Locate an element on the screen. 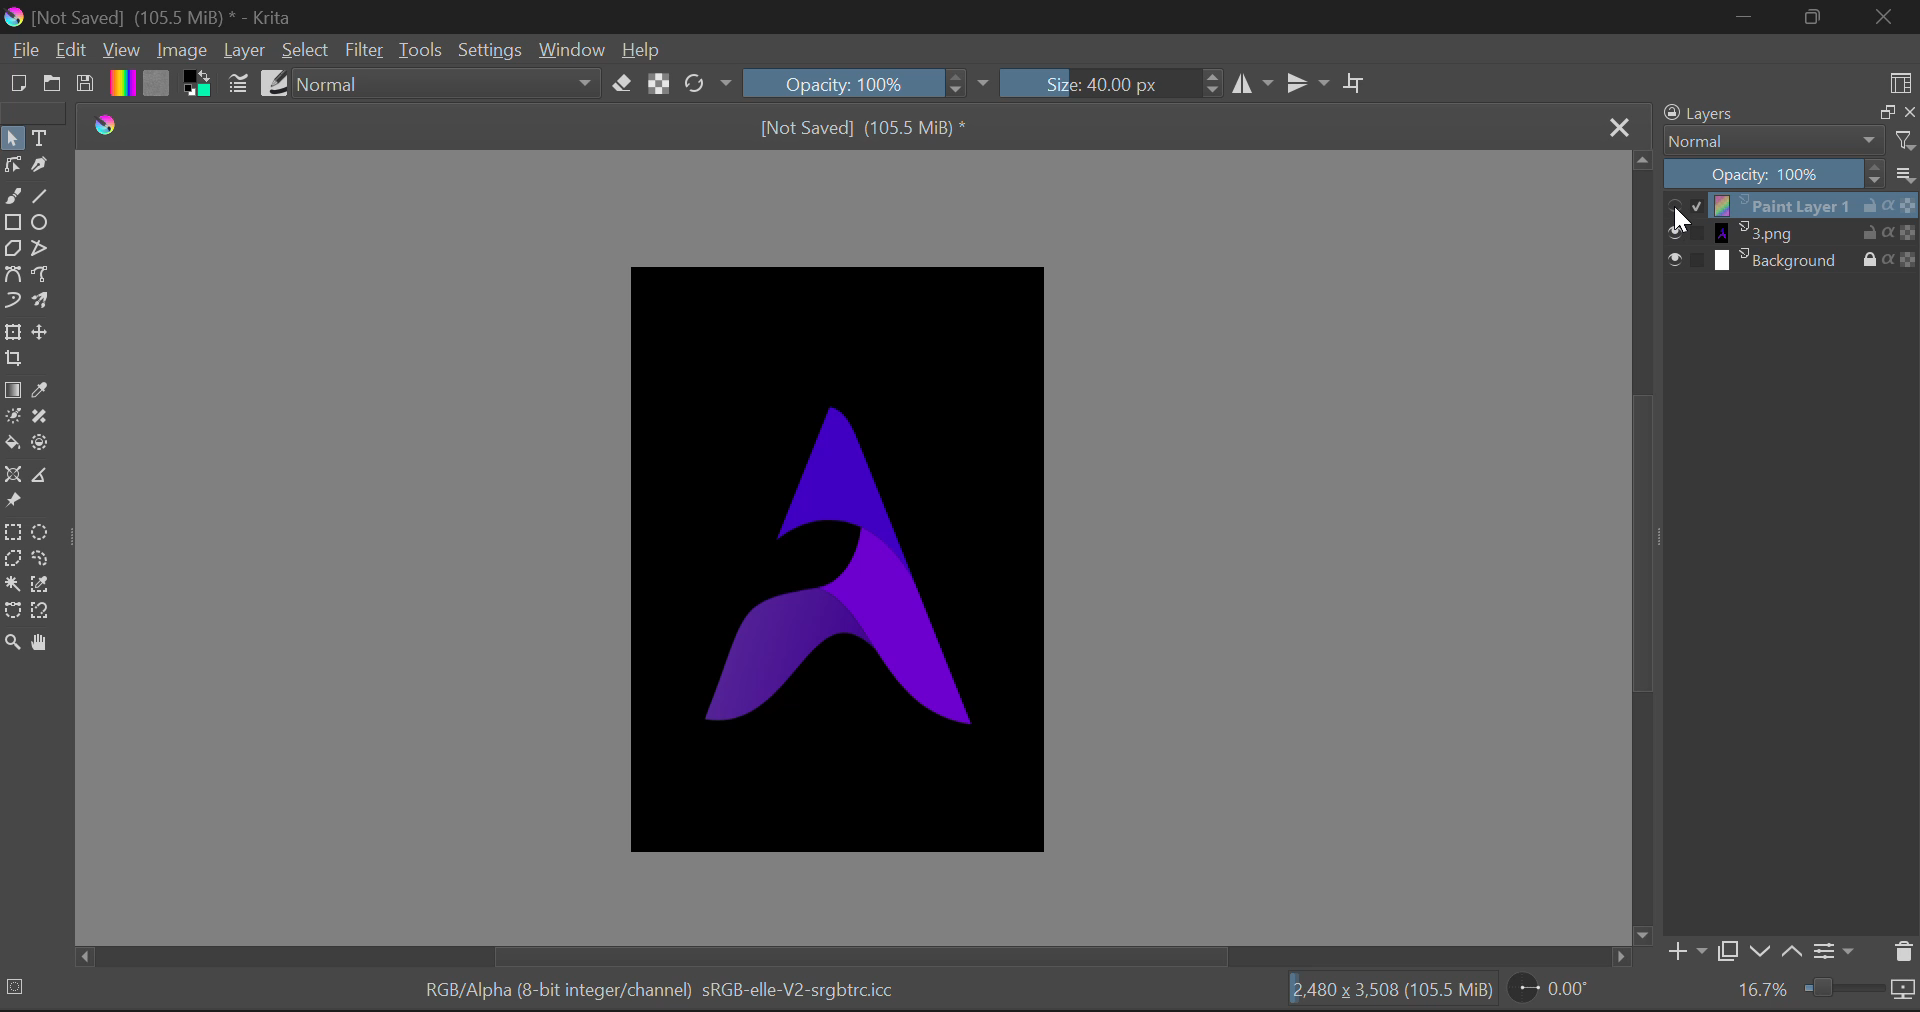 Image resolution: width=1920 pixels, height=1012 pixels. [Not Saved] (105.5 MiB) * - Krita is located at coordinates (166, 18).